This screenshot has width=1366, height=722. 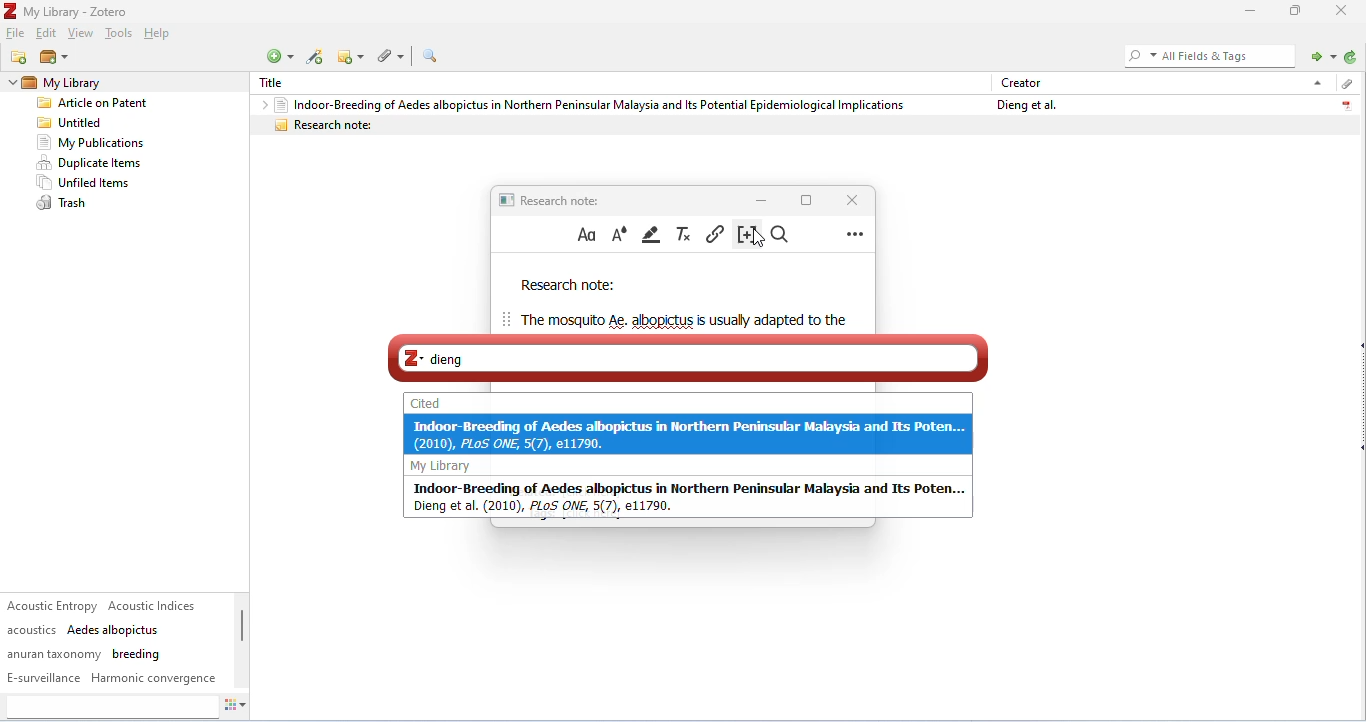 I want to click on research note, so click(x=568, y=286).